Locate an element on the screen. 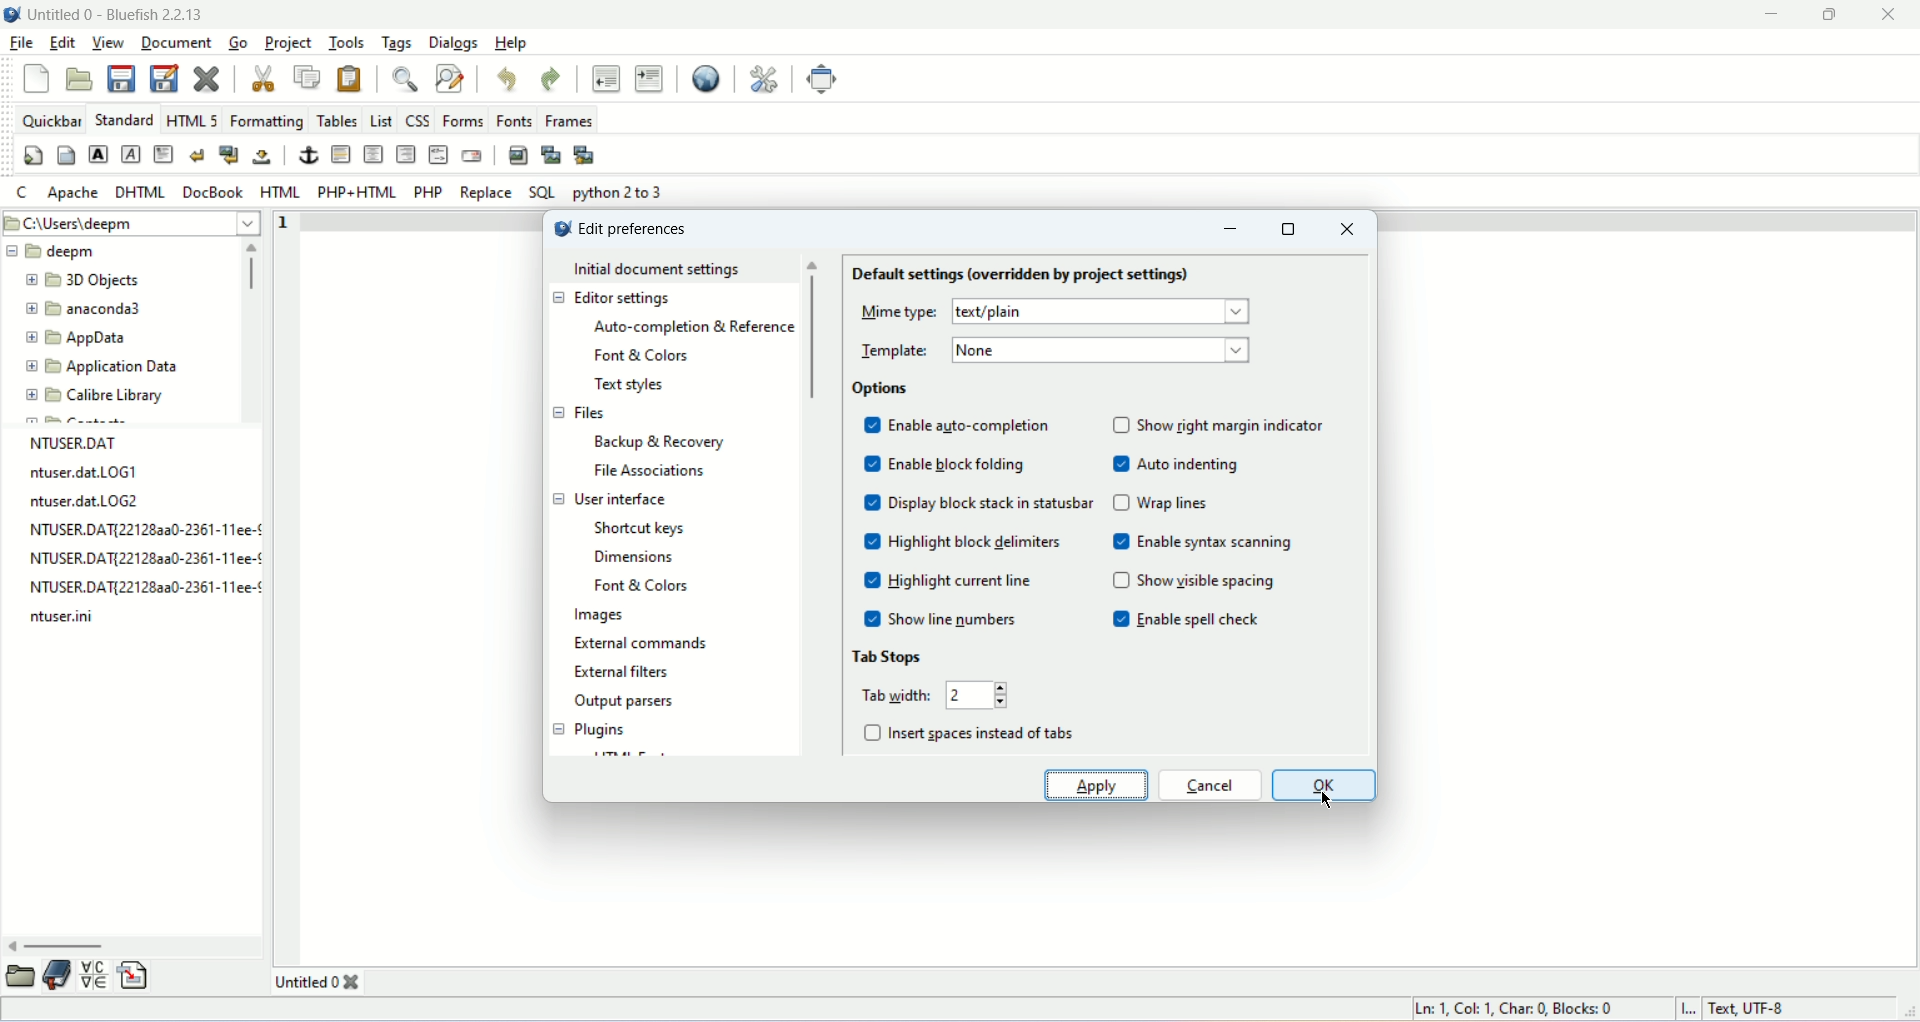  tools is located at coordinates (347, 42).